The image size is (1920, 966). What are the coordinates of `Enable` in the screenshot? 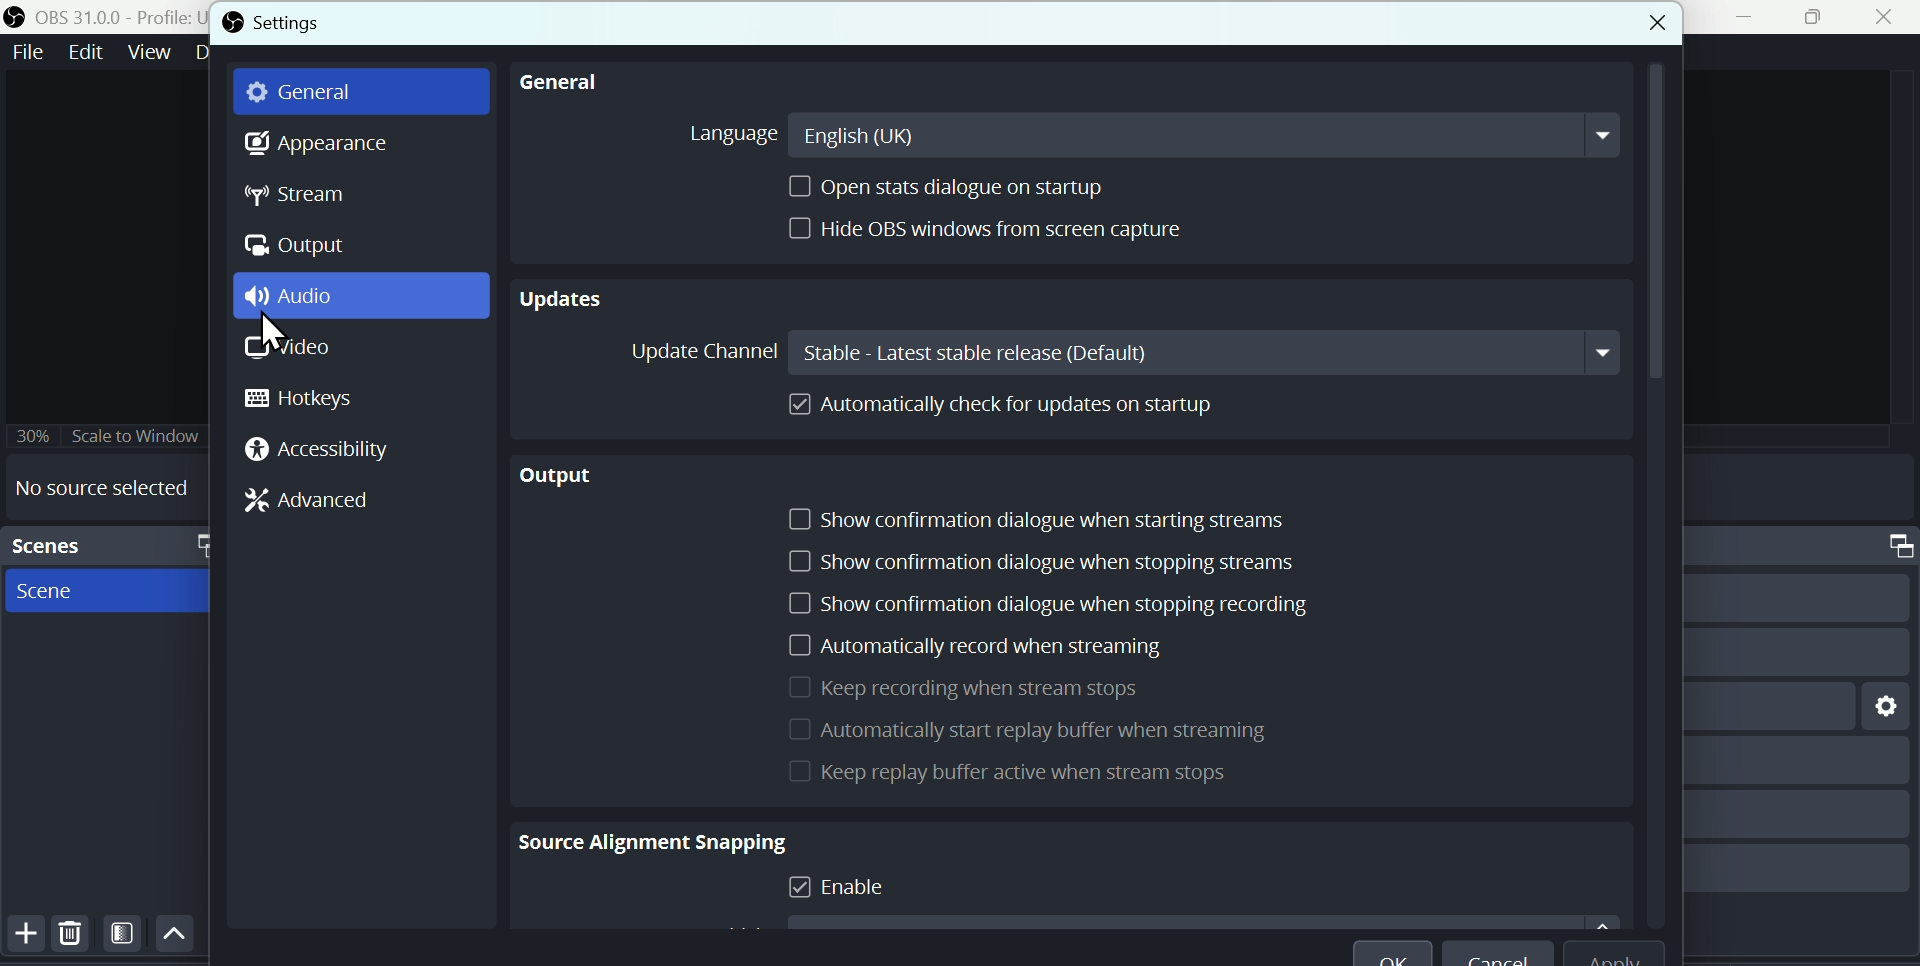 It's located at (837, 888).